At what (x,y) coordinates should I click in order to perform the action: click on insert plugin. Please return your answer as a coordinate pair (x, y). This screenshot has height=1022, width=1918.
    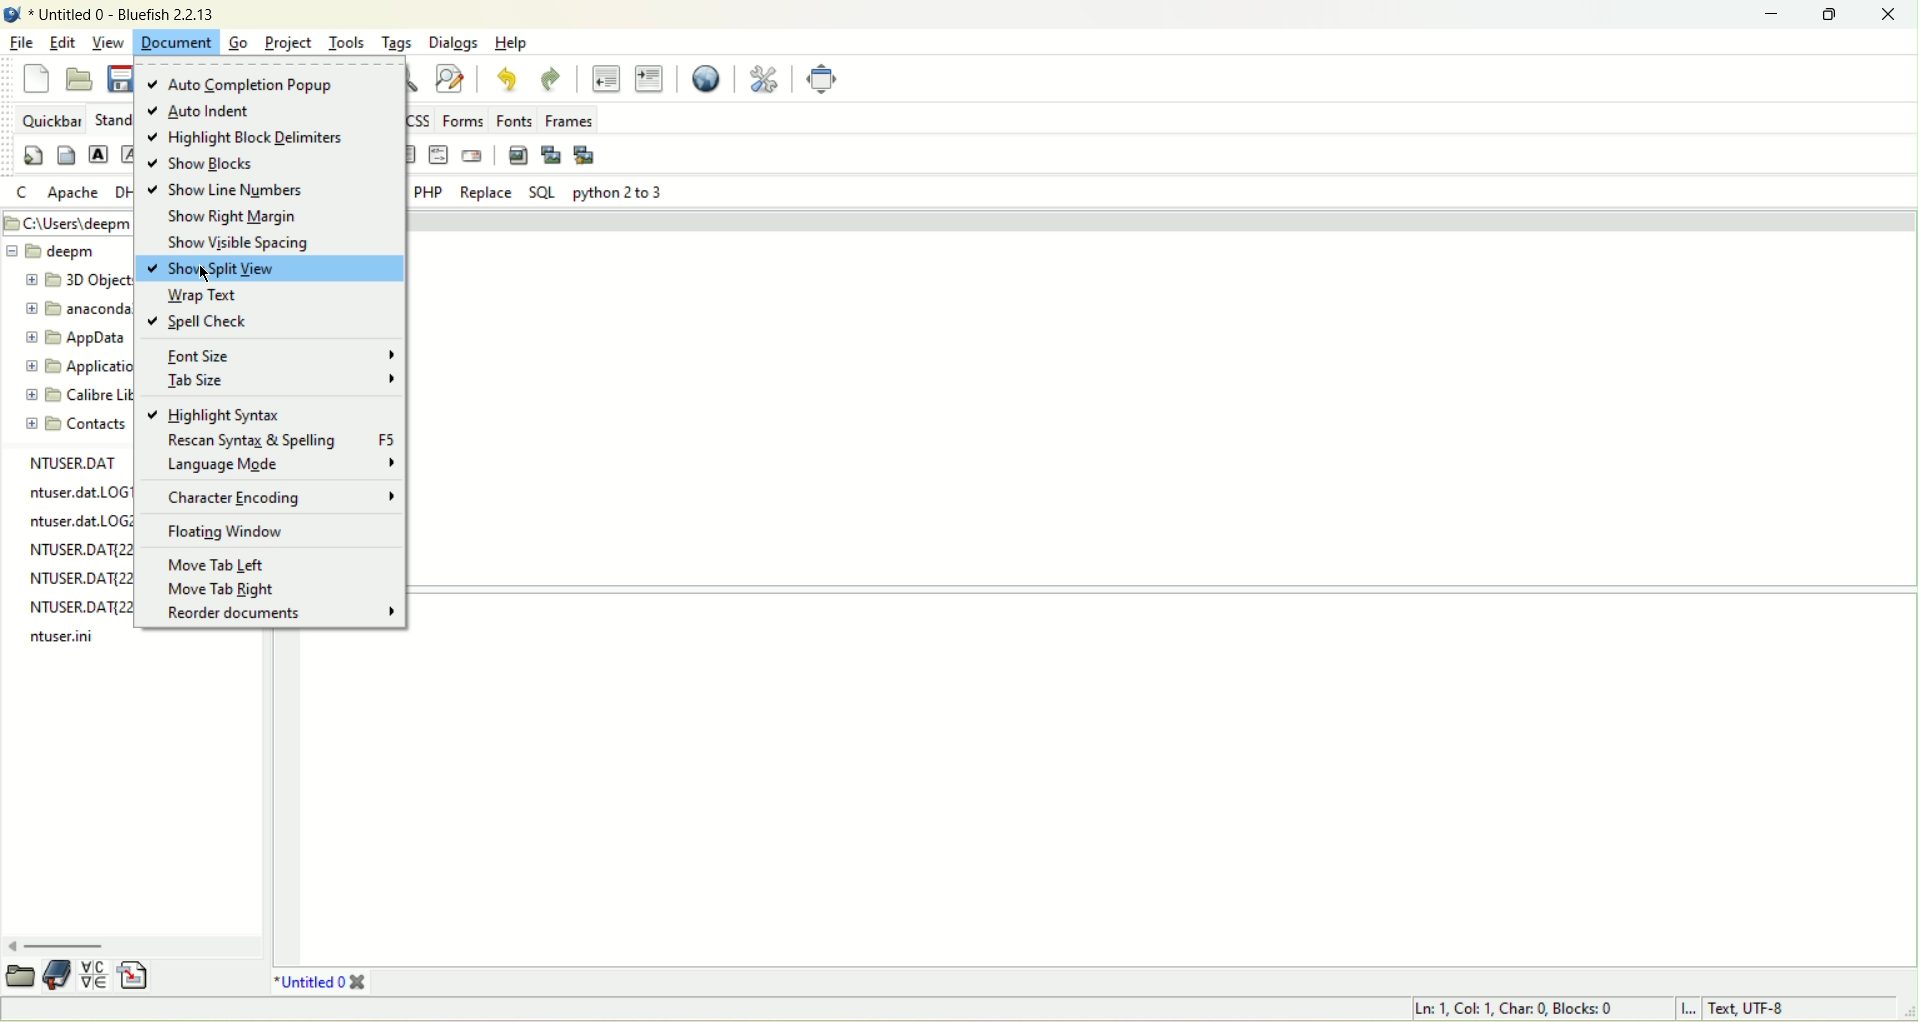
    Looking at the image, I should click on (555, 155).